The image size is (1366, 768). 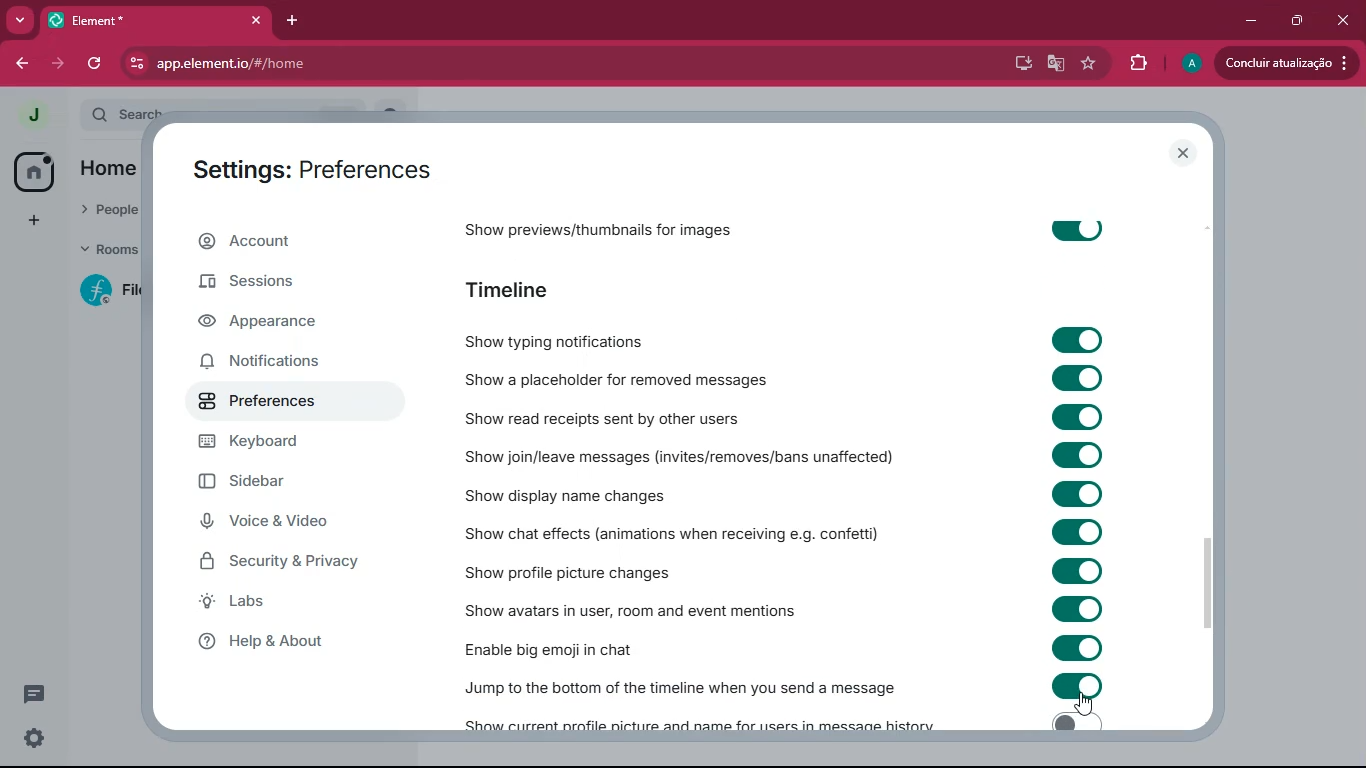 I want to click on voice & video, so click(x=283, y=525).